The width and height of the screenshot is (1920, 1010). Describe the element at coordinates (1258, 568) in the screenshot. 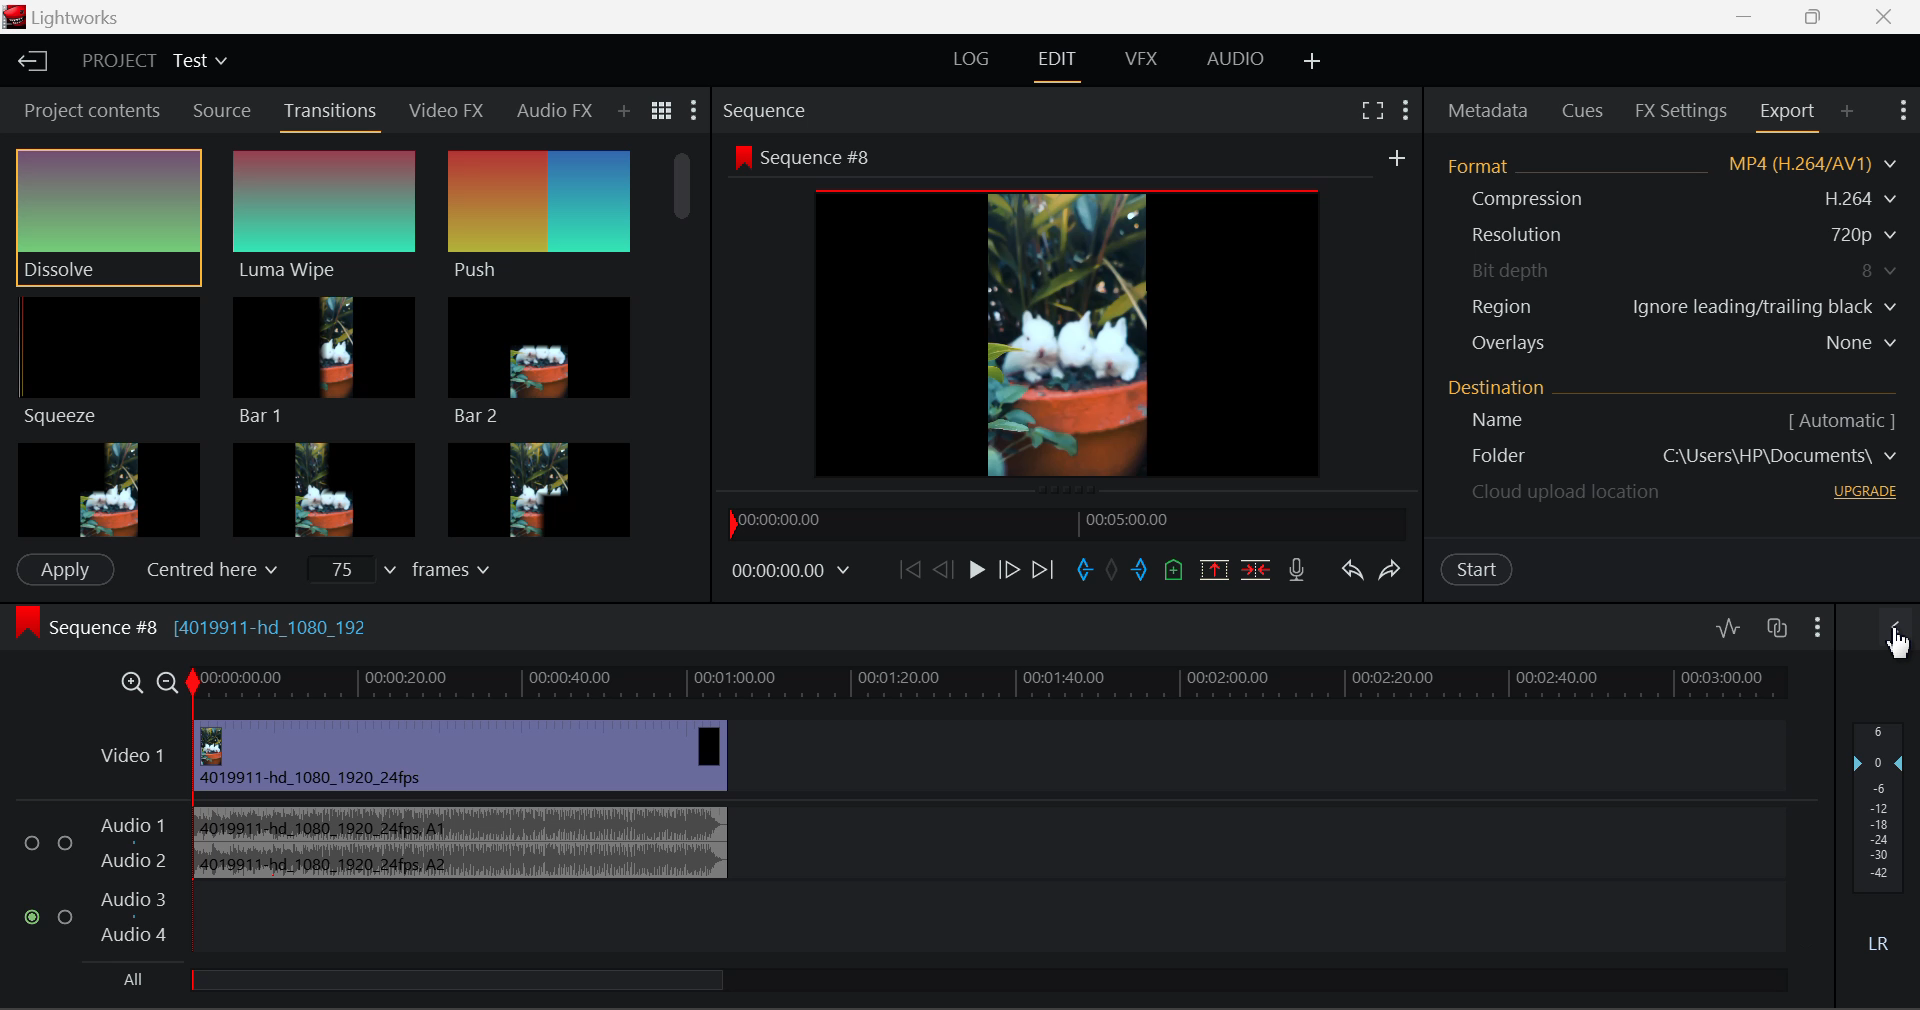

I see `Delete/Cut` at that location.